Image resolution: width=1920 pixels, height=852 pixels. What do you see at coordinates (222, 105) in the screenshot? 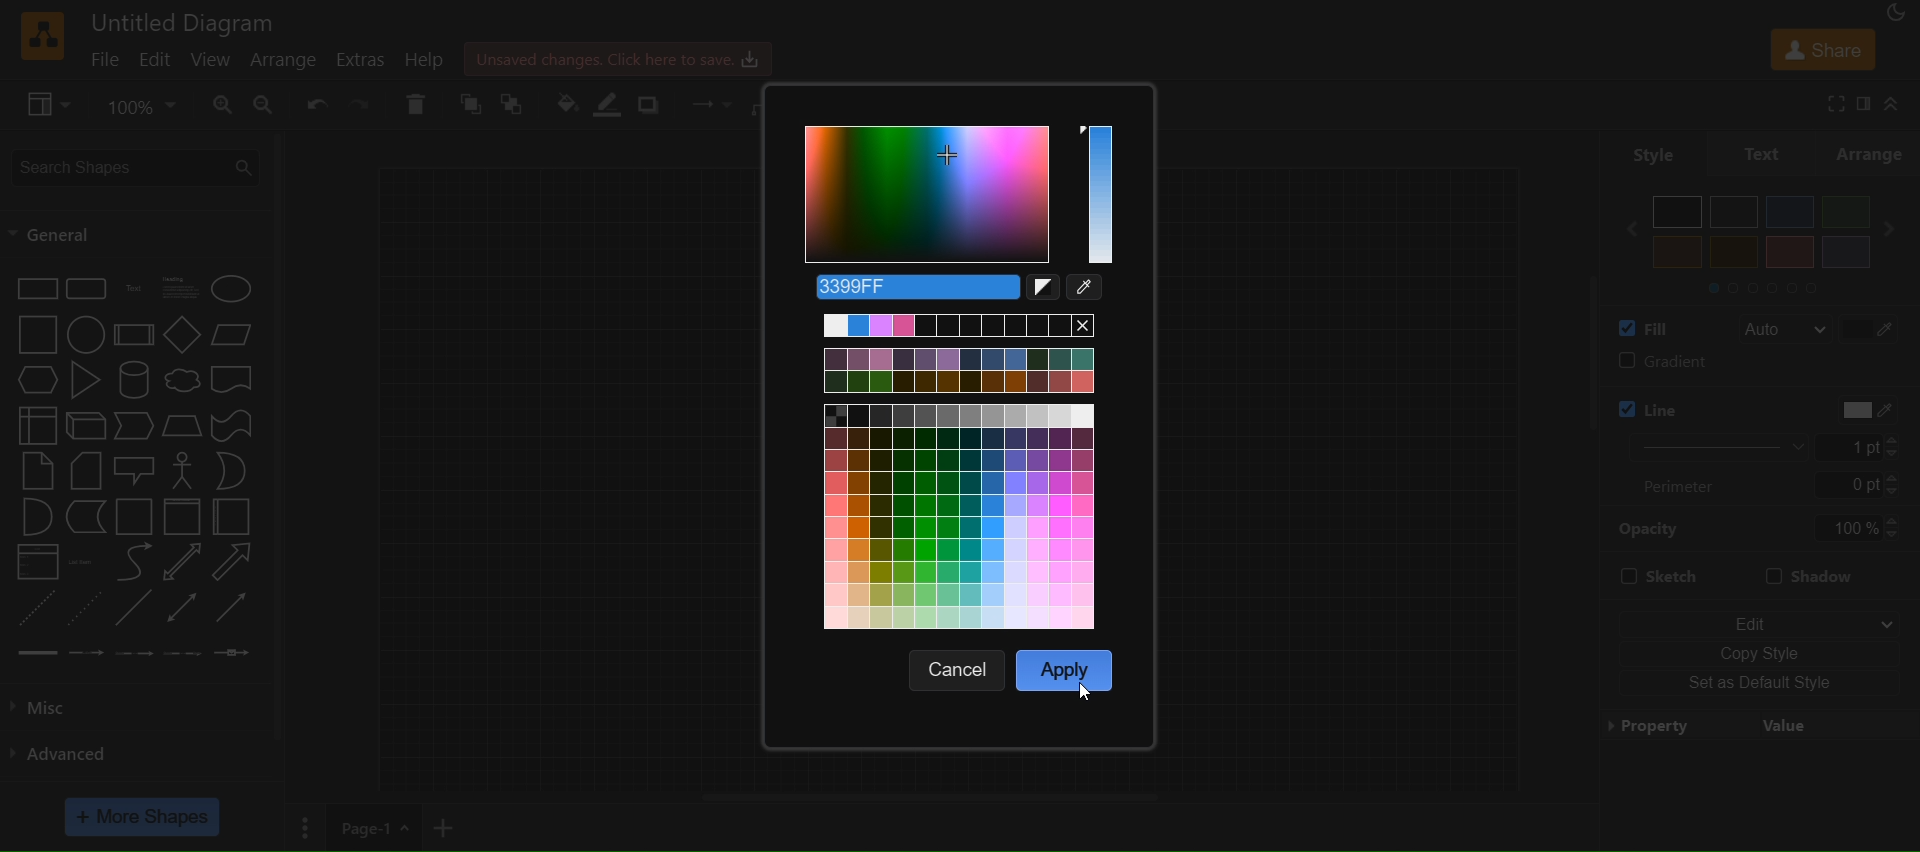
I see `zoom in` at bounding box center [222, 105].